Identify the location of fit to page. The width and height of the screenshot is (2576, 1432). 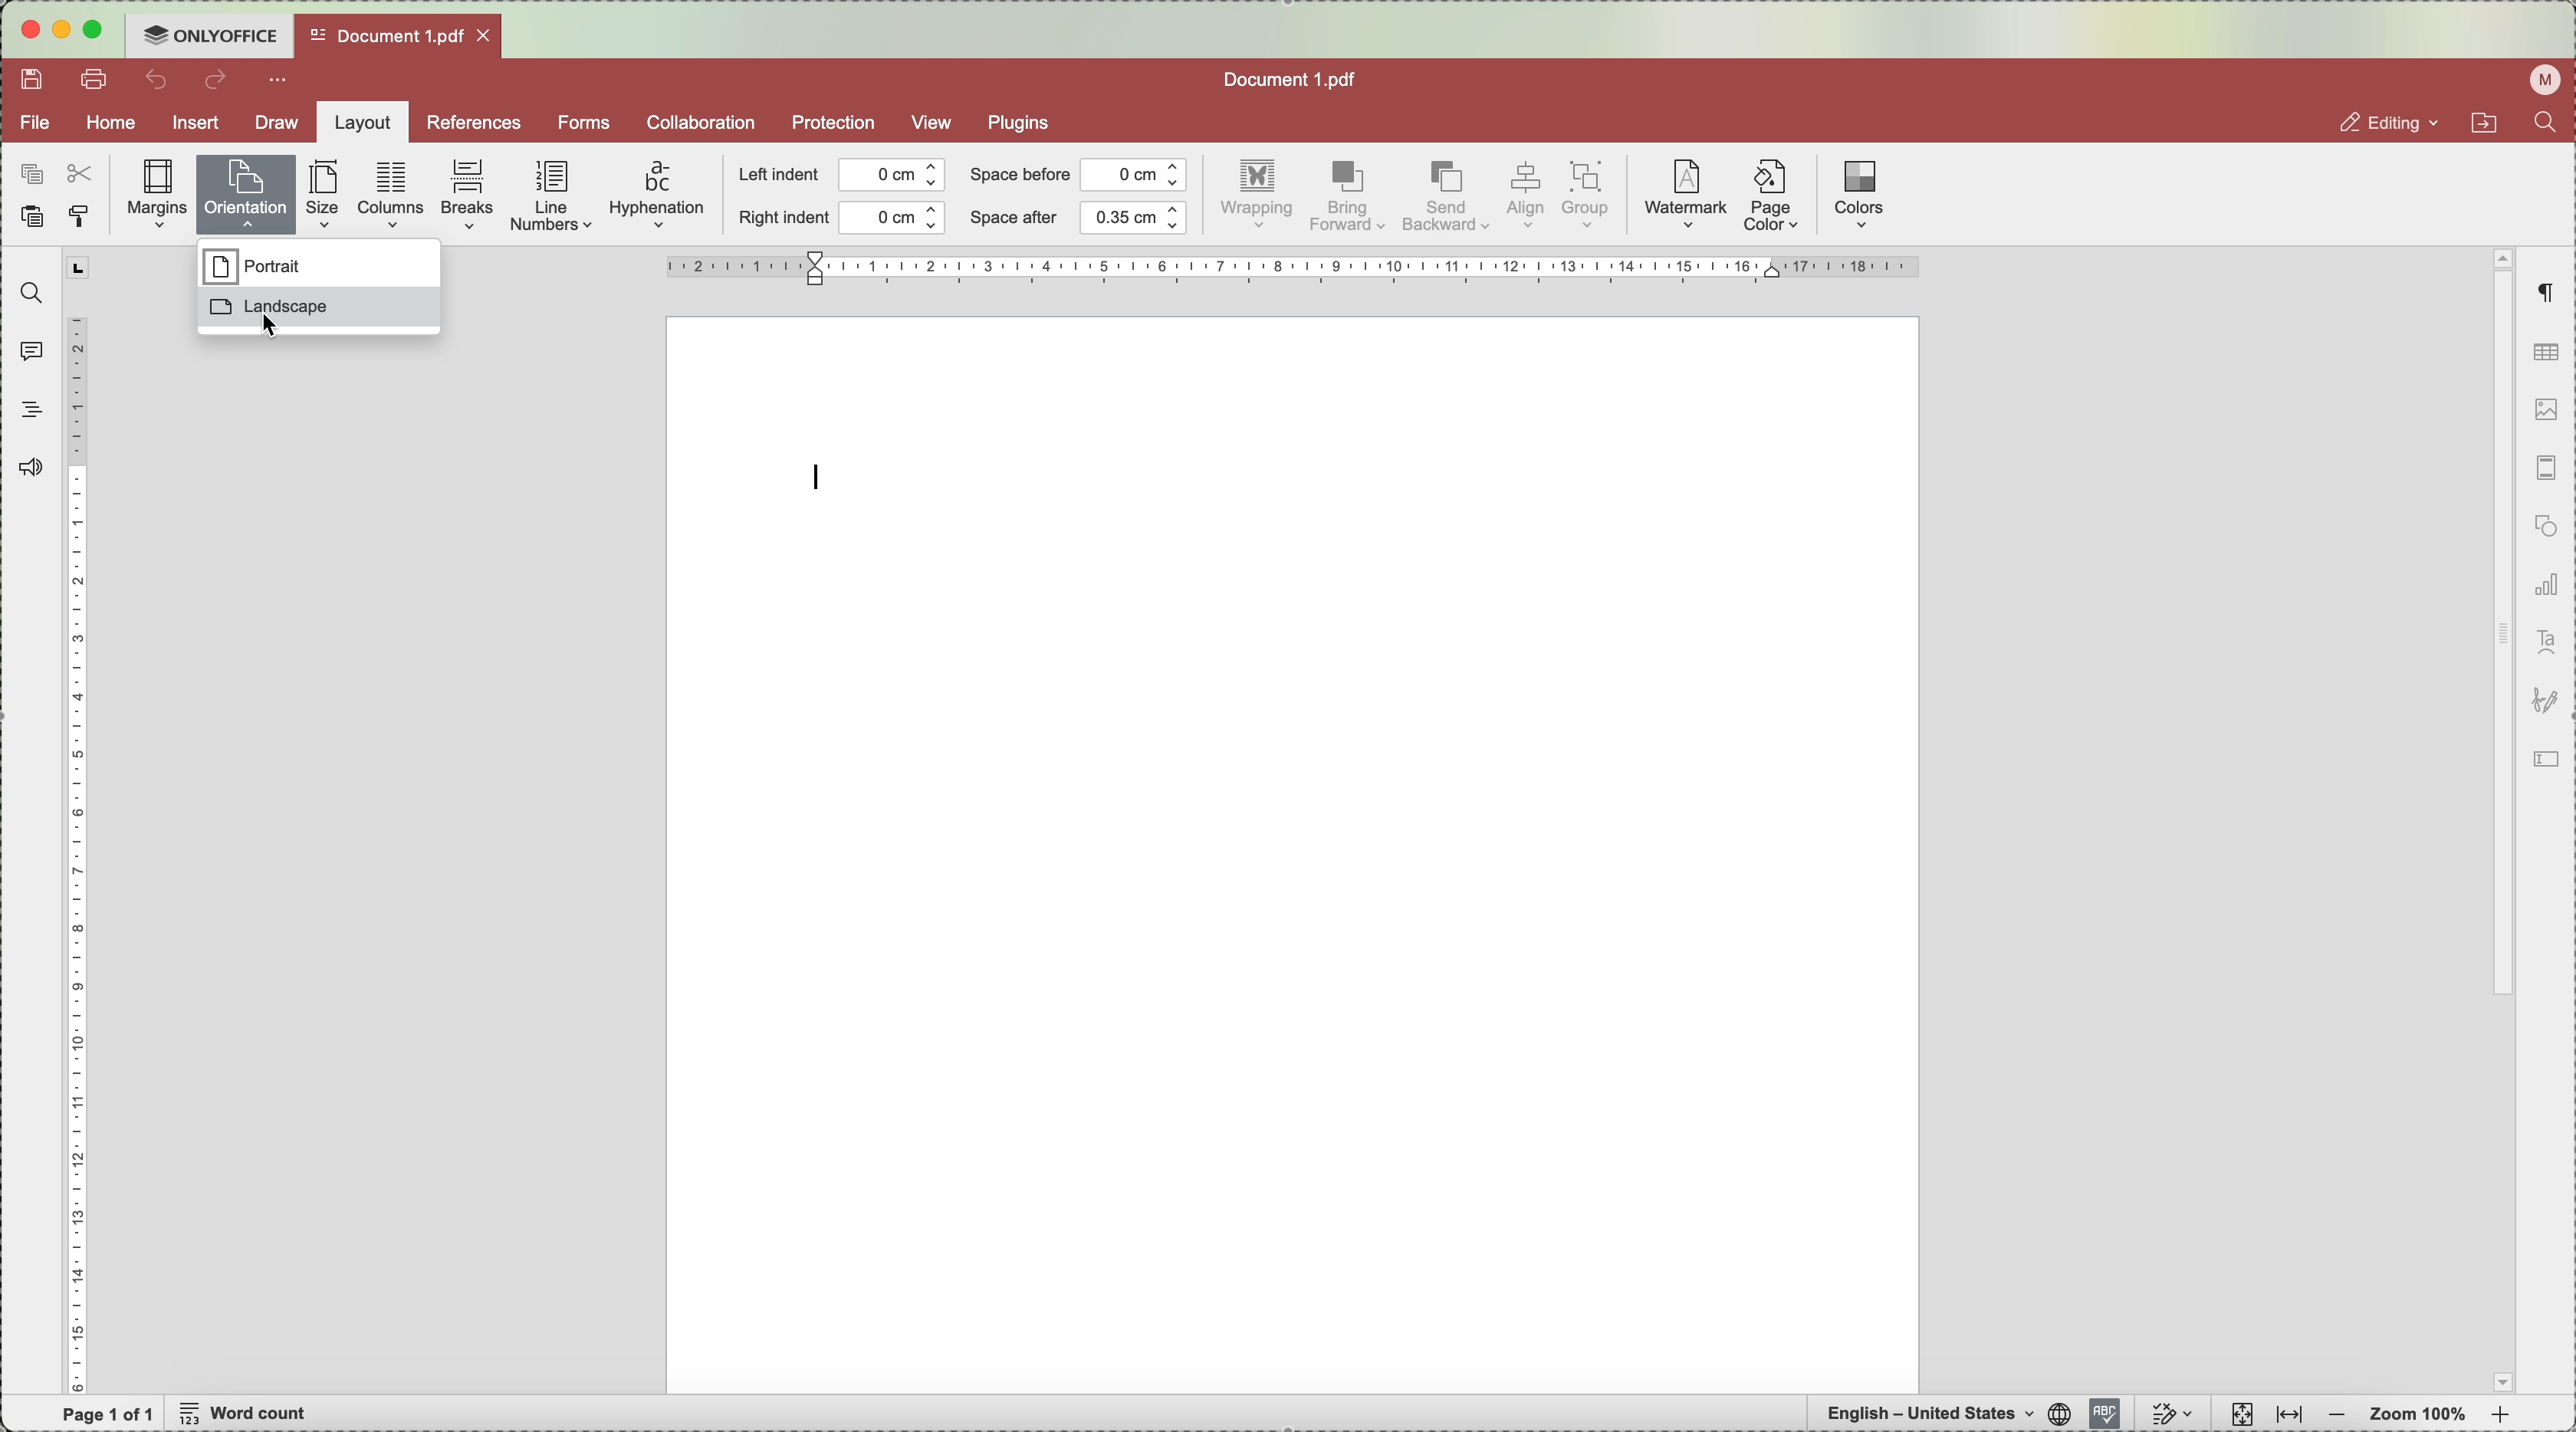
(2239, 1414).